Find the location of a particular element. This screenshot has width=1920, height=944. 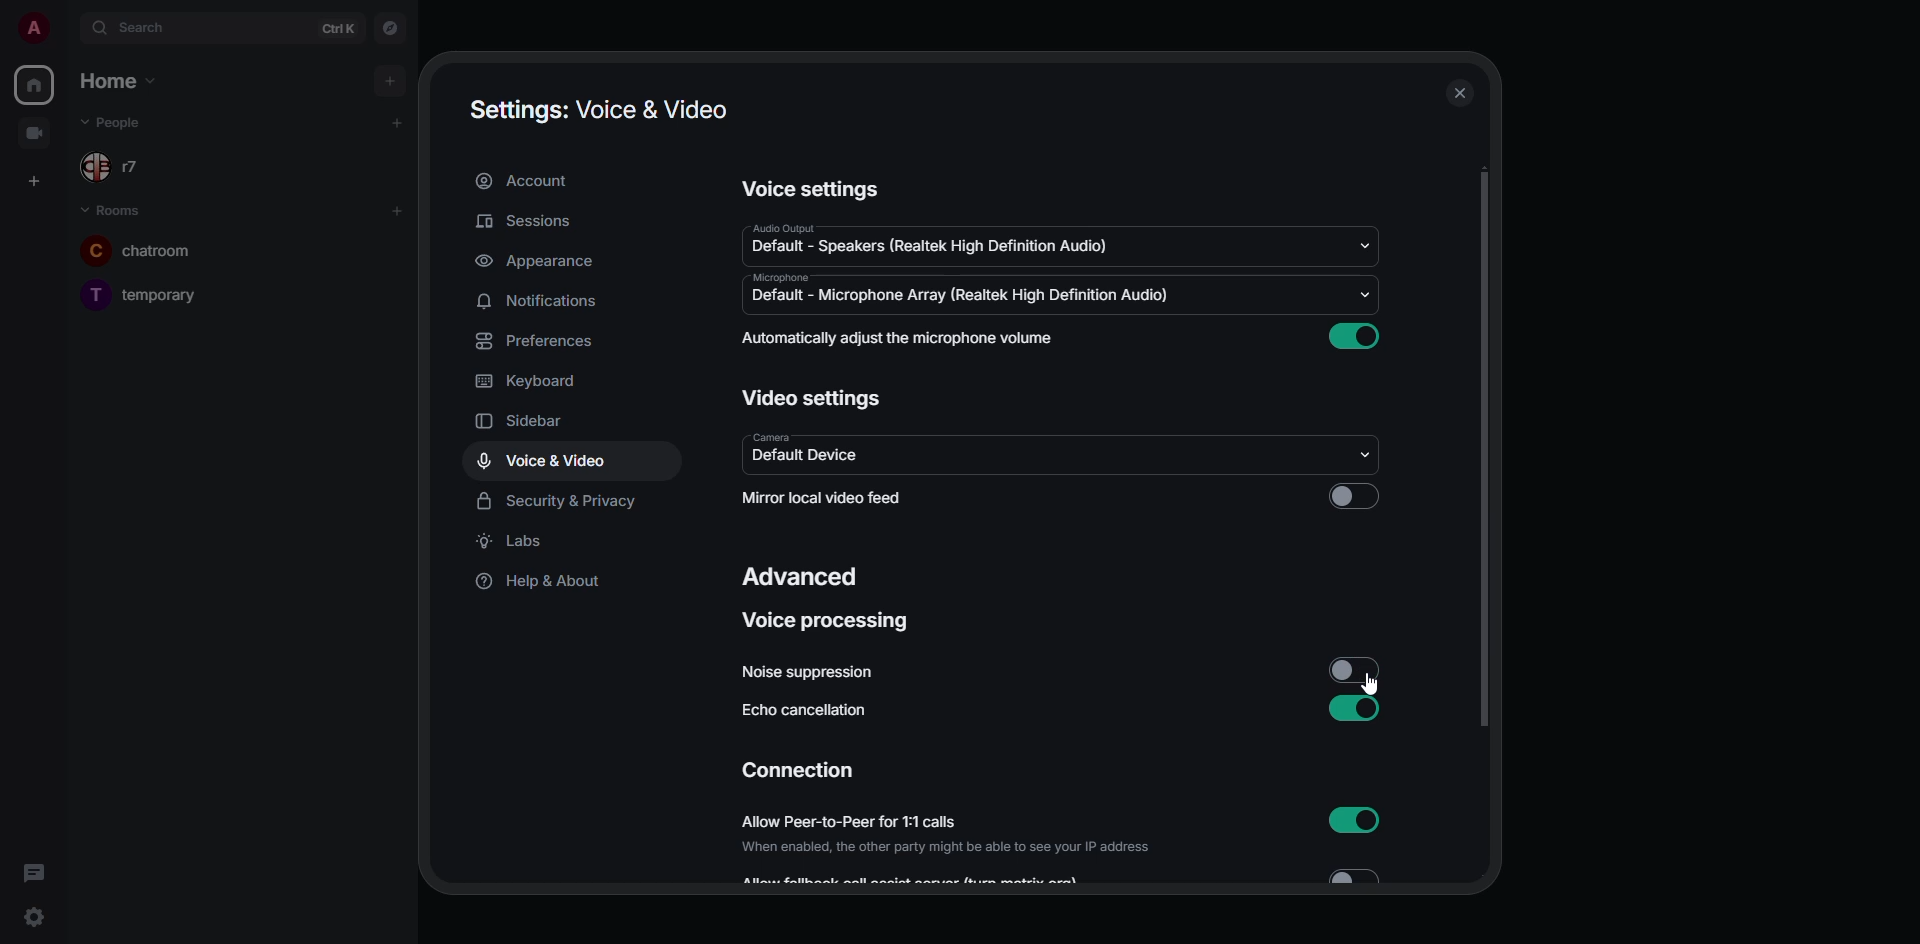

drop down is located at coordinates (1364, 245).